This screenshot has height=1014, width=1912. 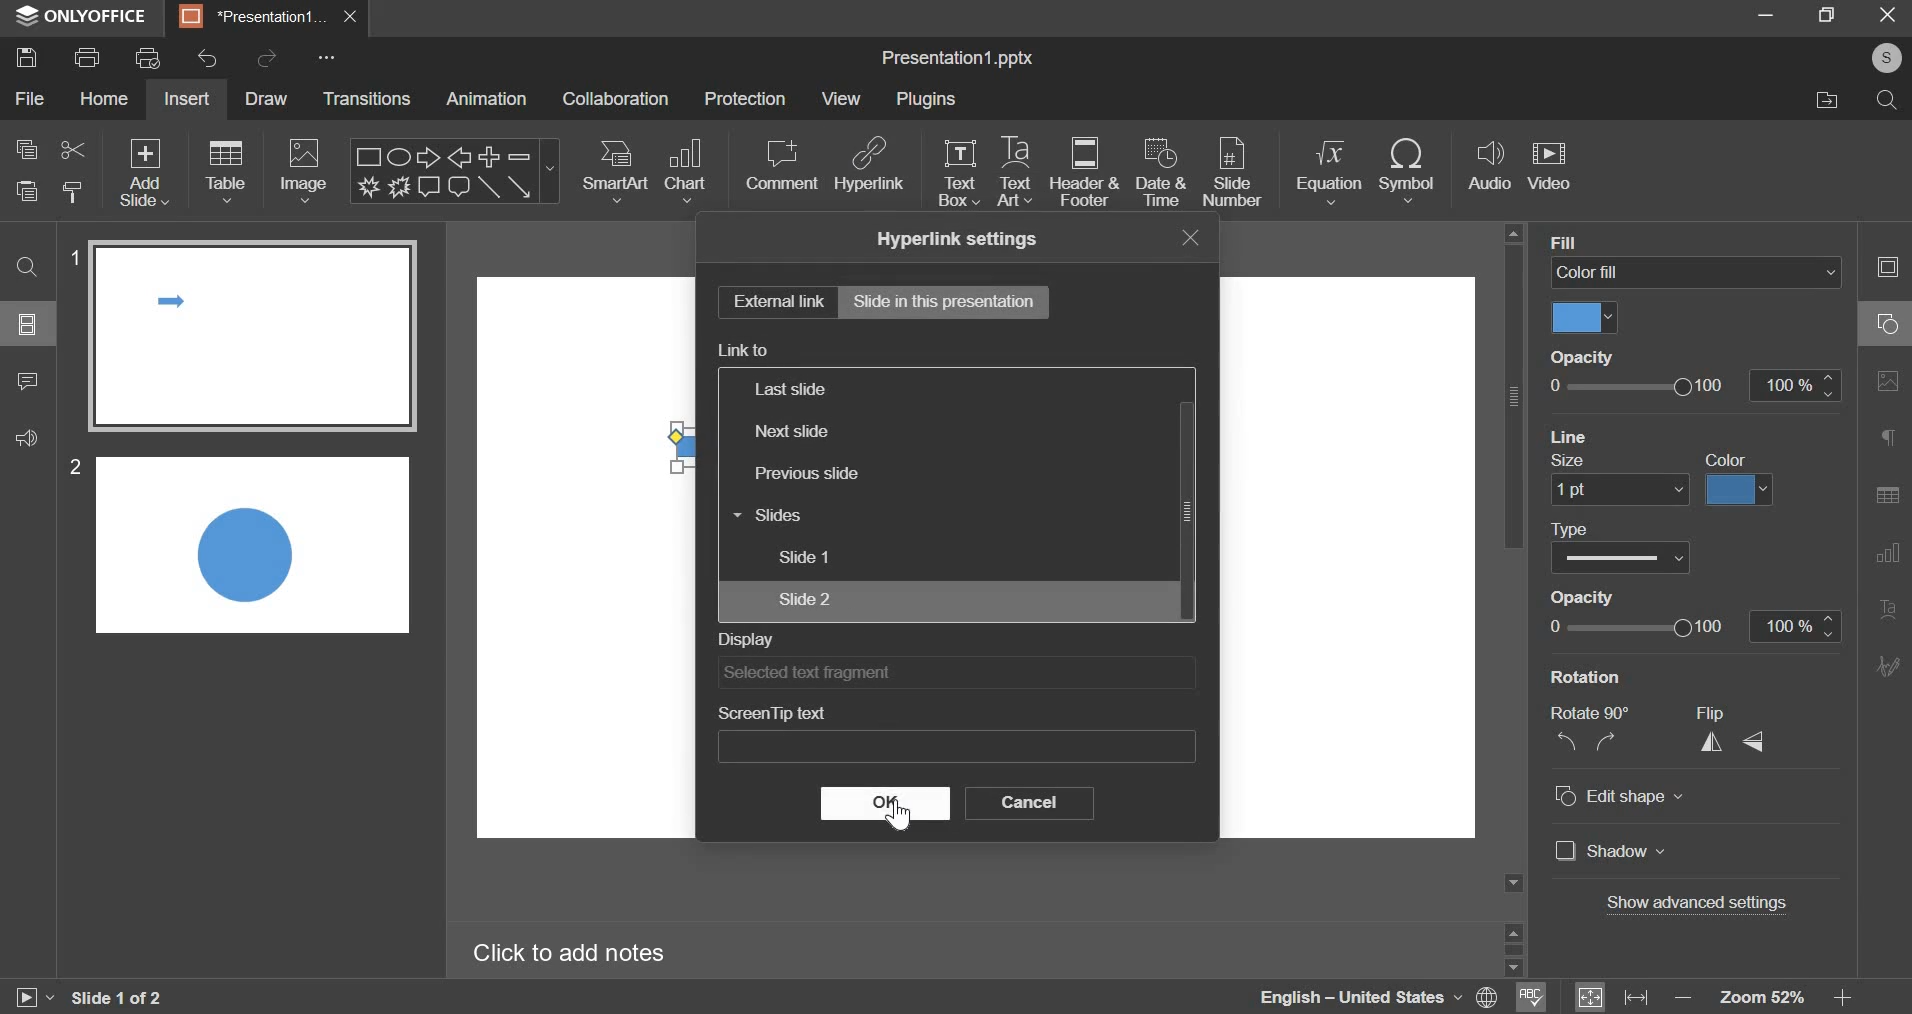 I want to click on Explosion 1, so click(x=367, y=186).